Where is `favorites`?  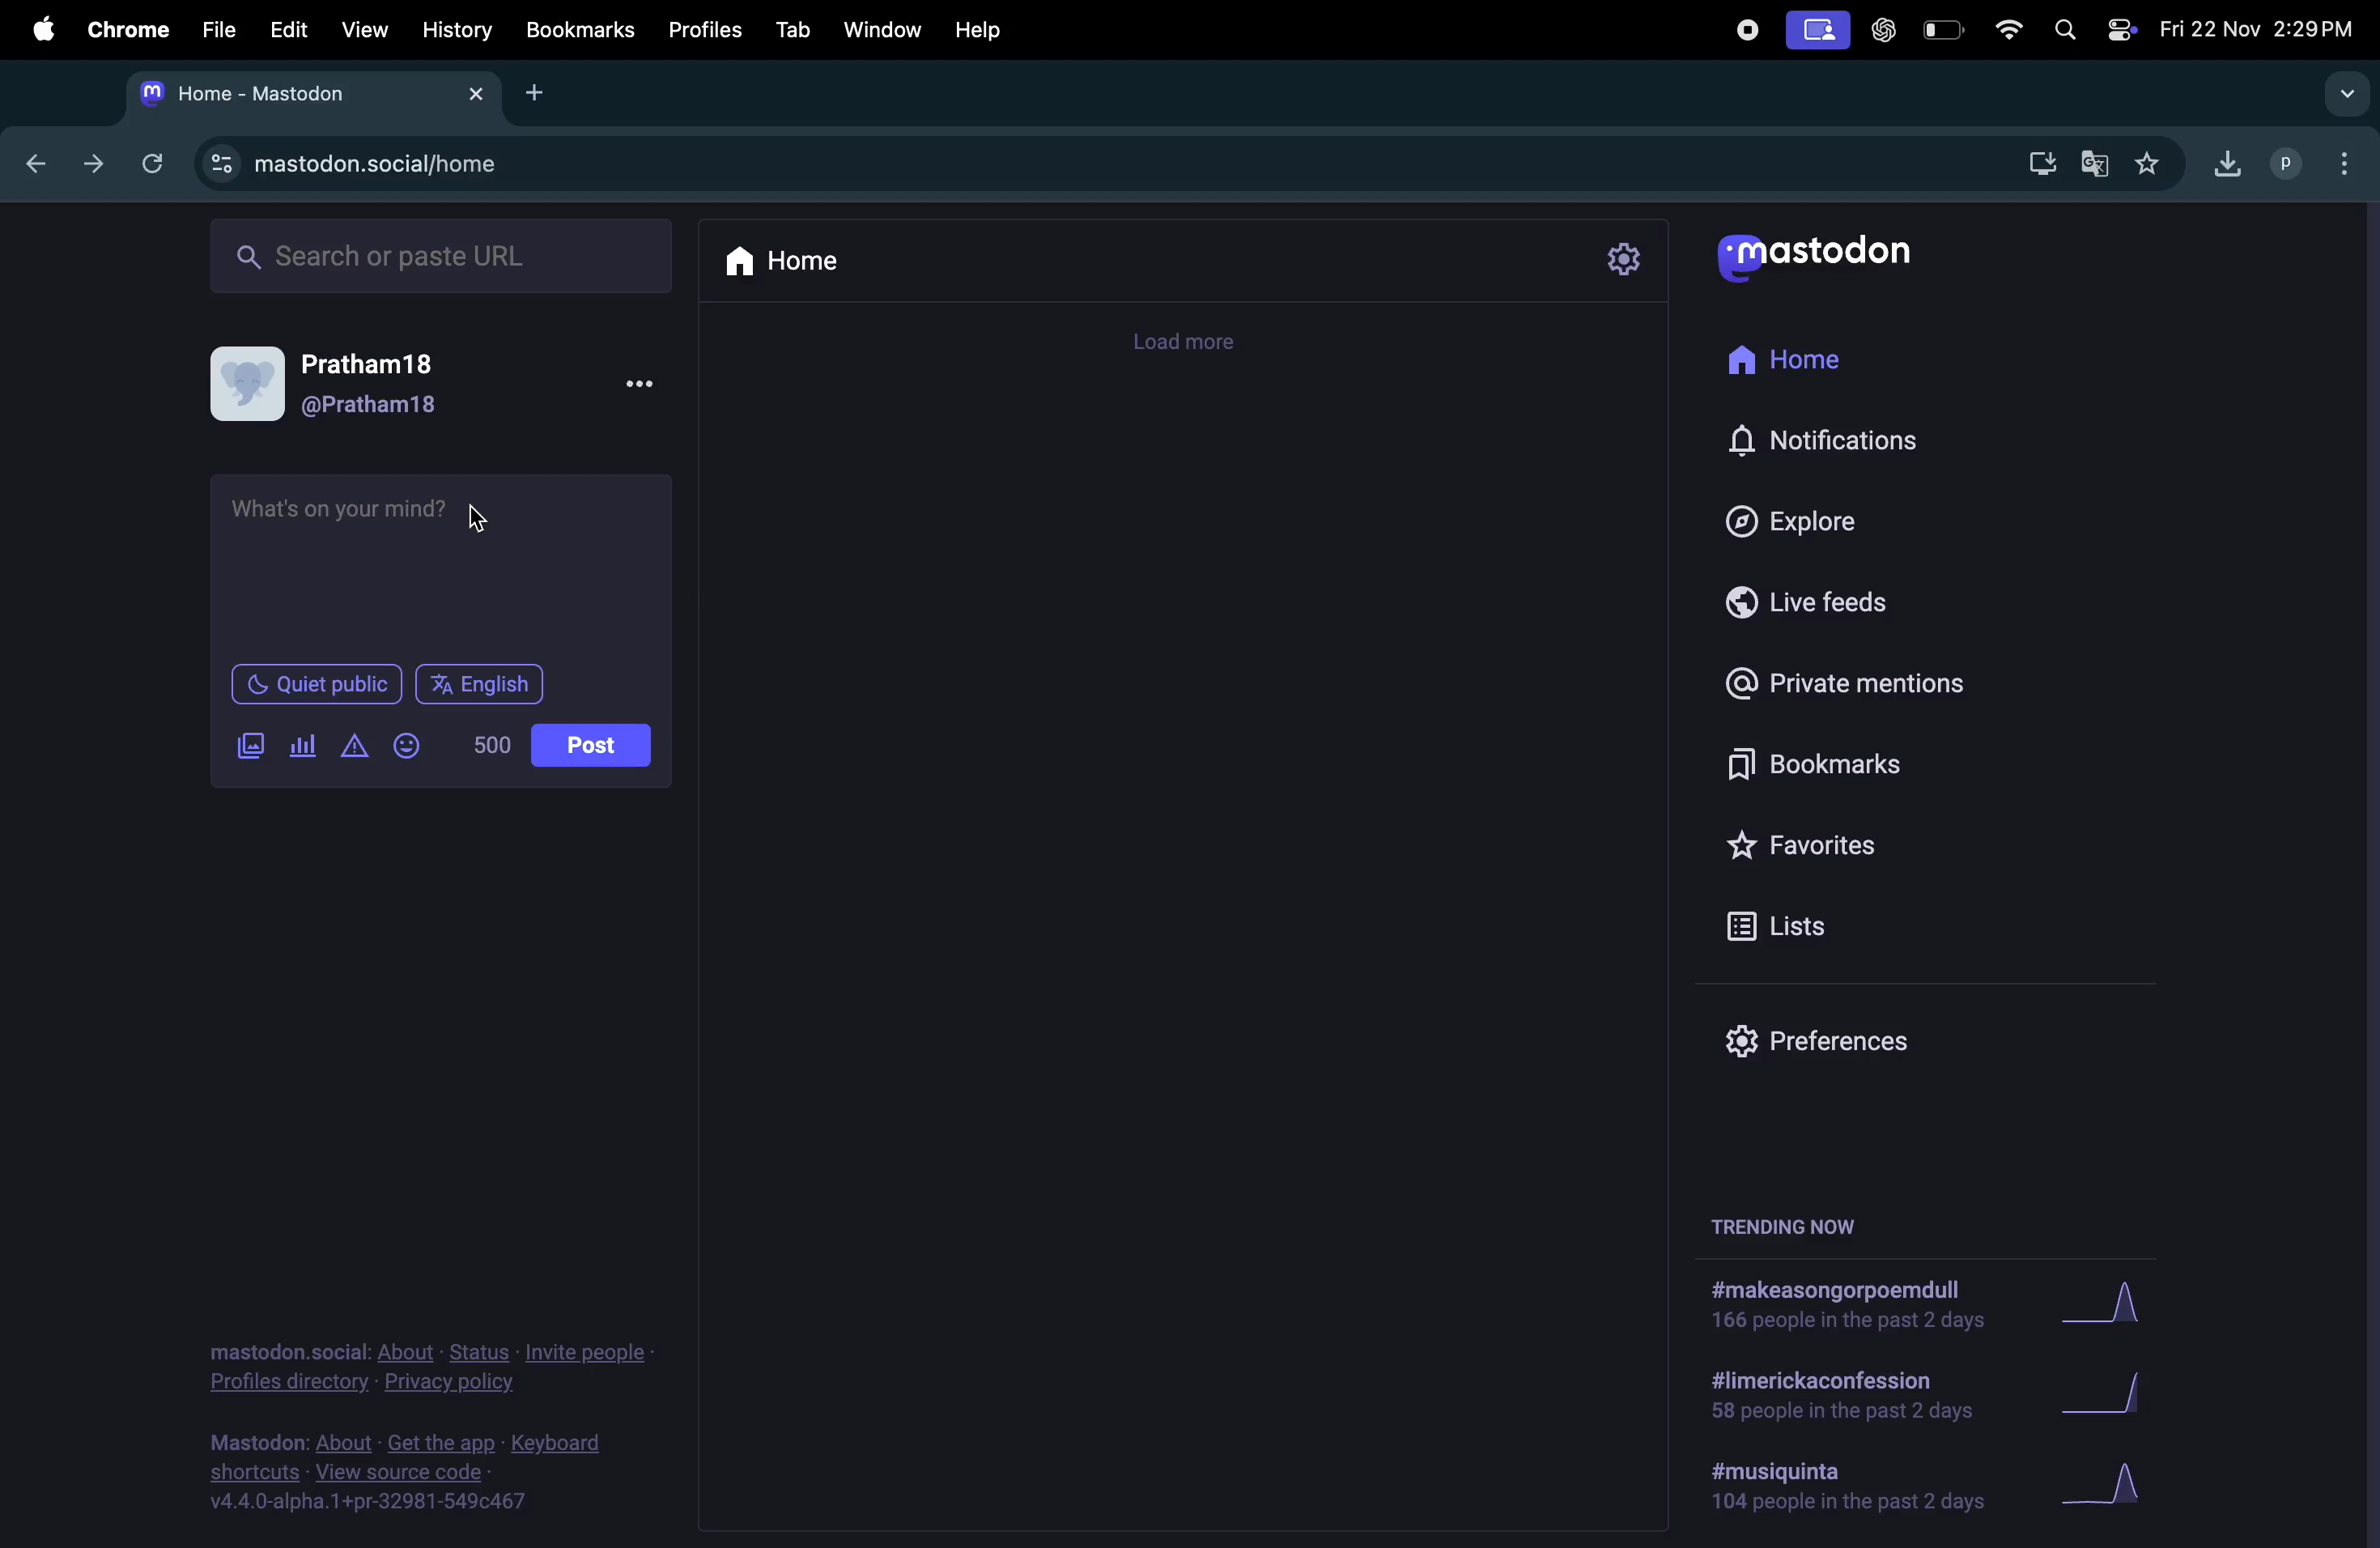 favorites is located at coordinates (1887, 843).